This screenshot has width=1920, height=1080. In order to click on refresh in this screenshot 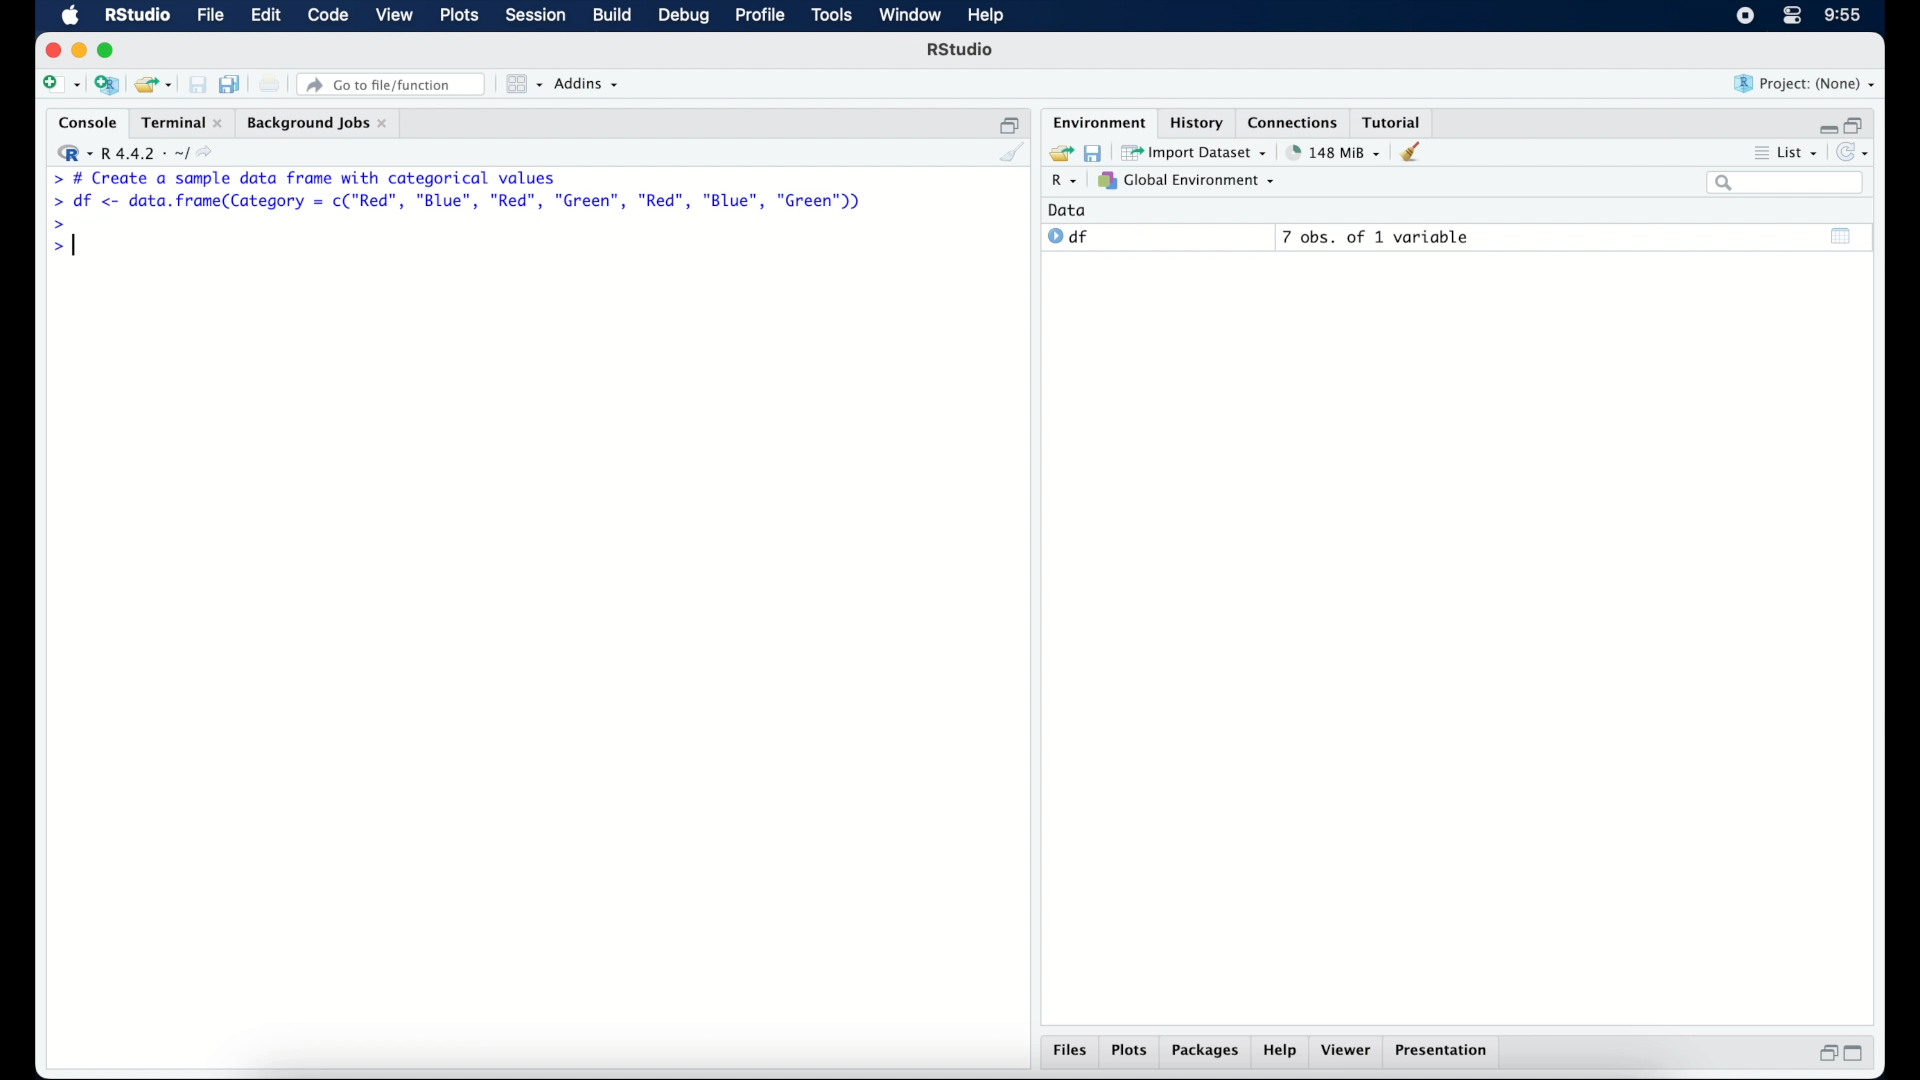, I will do `click(1855, 151)`.